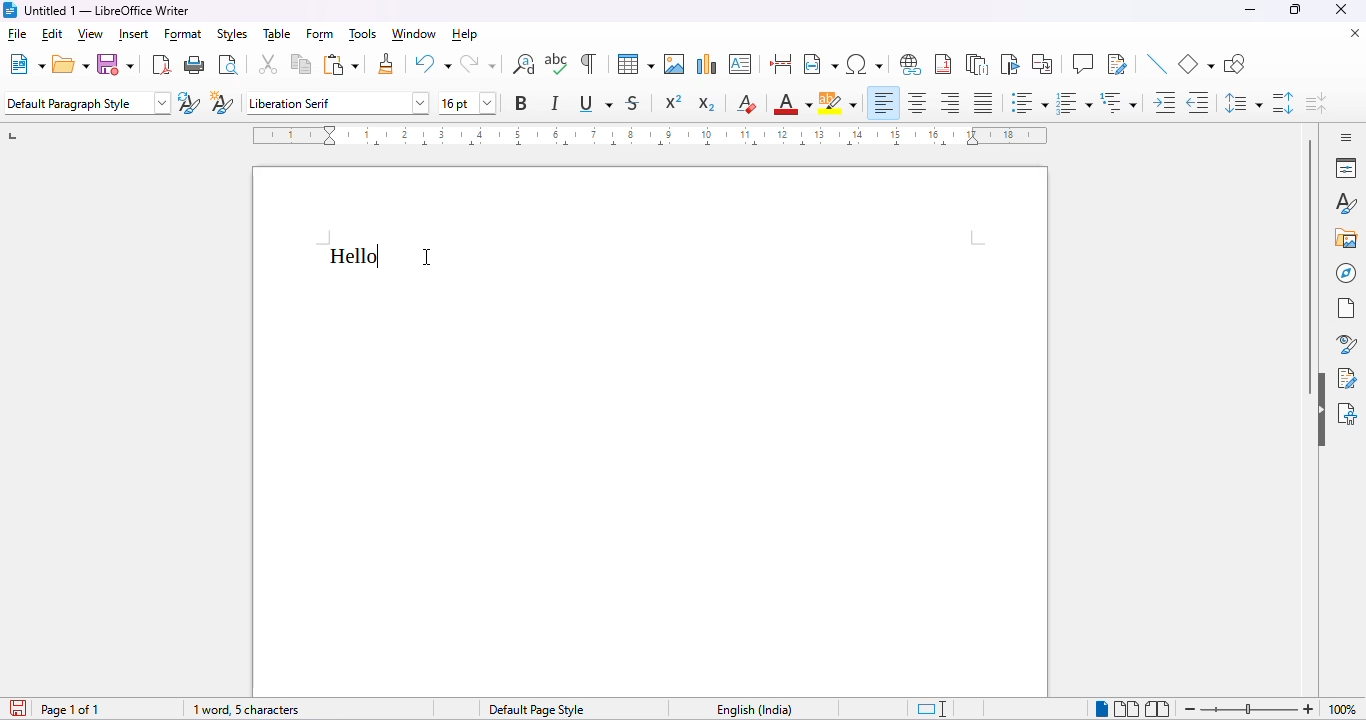 The image size is (1366, 720). Describe the element at coordinates (1348, 414) in the screenshot. I see `accessibility check` at that location.